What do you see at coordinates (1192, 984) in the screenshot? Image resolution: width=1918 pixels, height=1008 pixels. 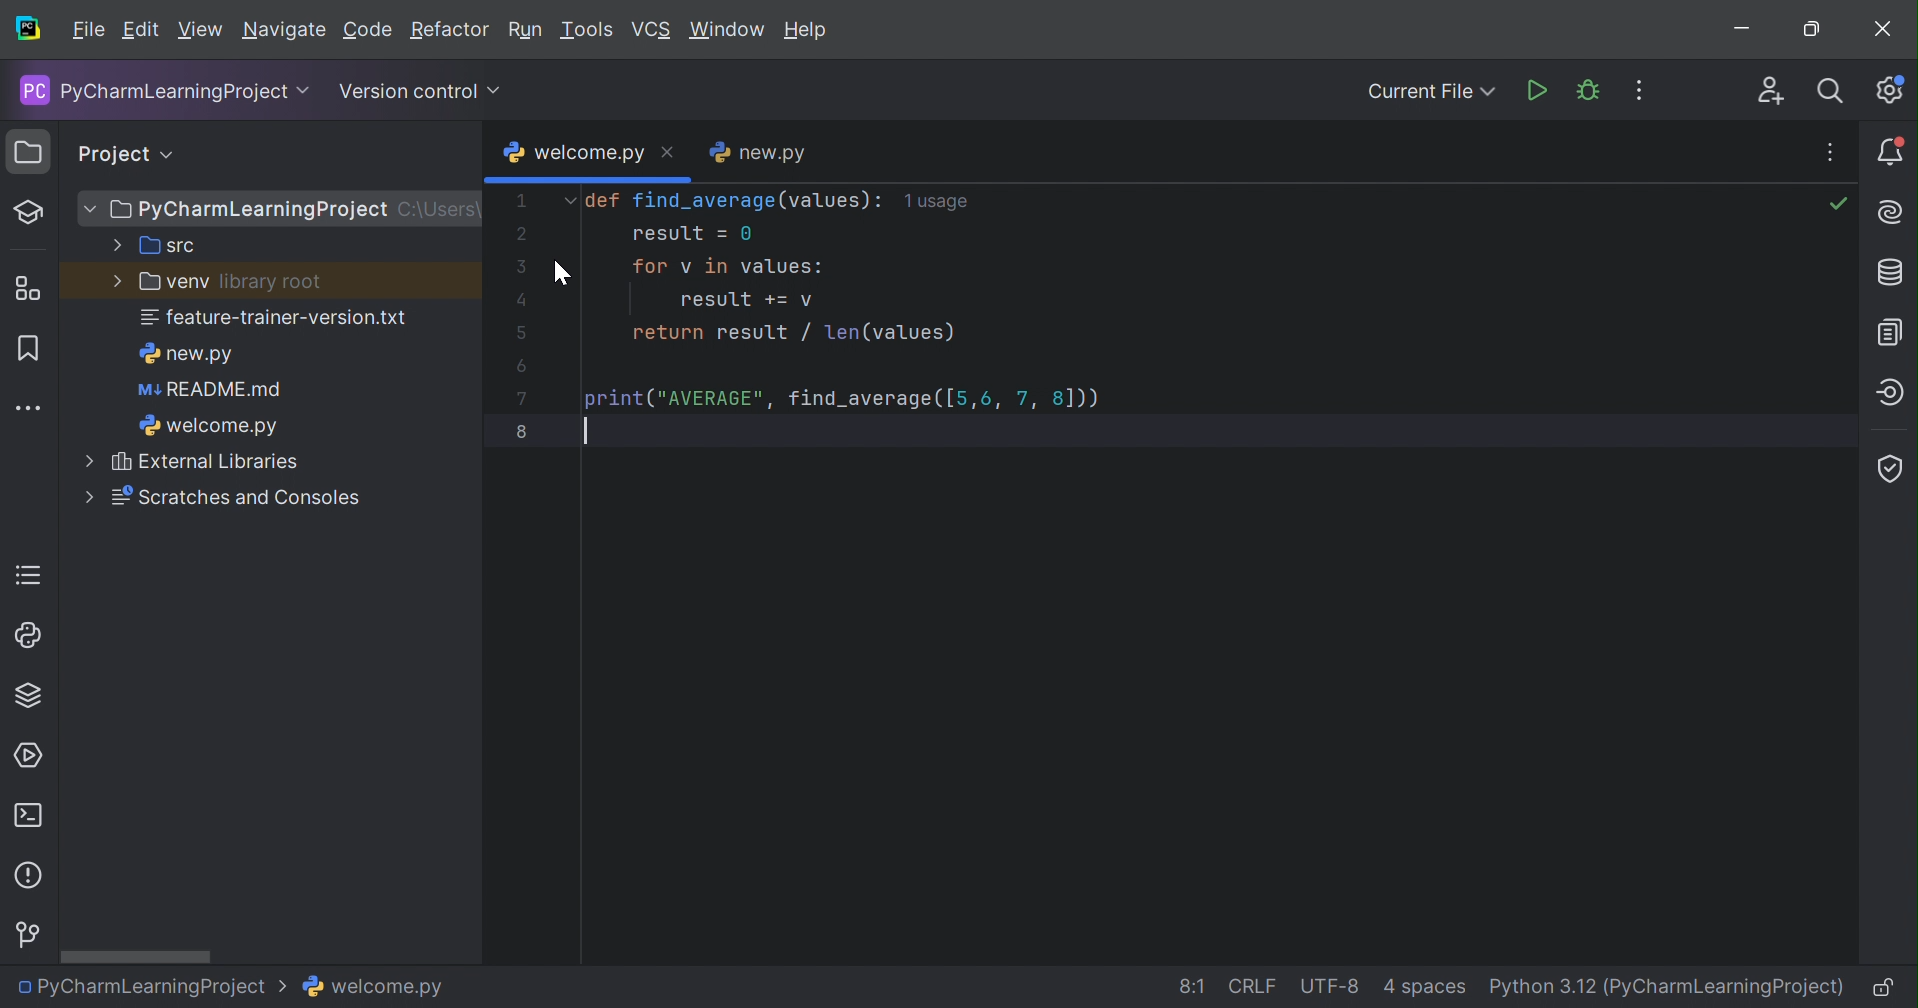 I see `8:1` at bounding box center [1192, 984].